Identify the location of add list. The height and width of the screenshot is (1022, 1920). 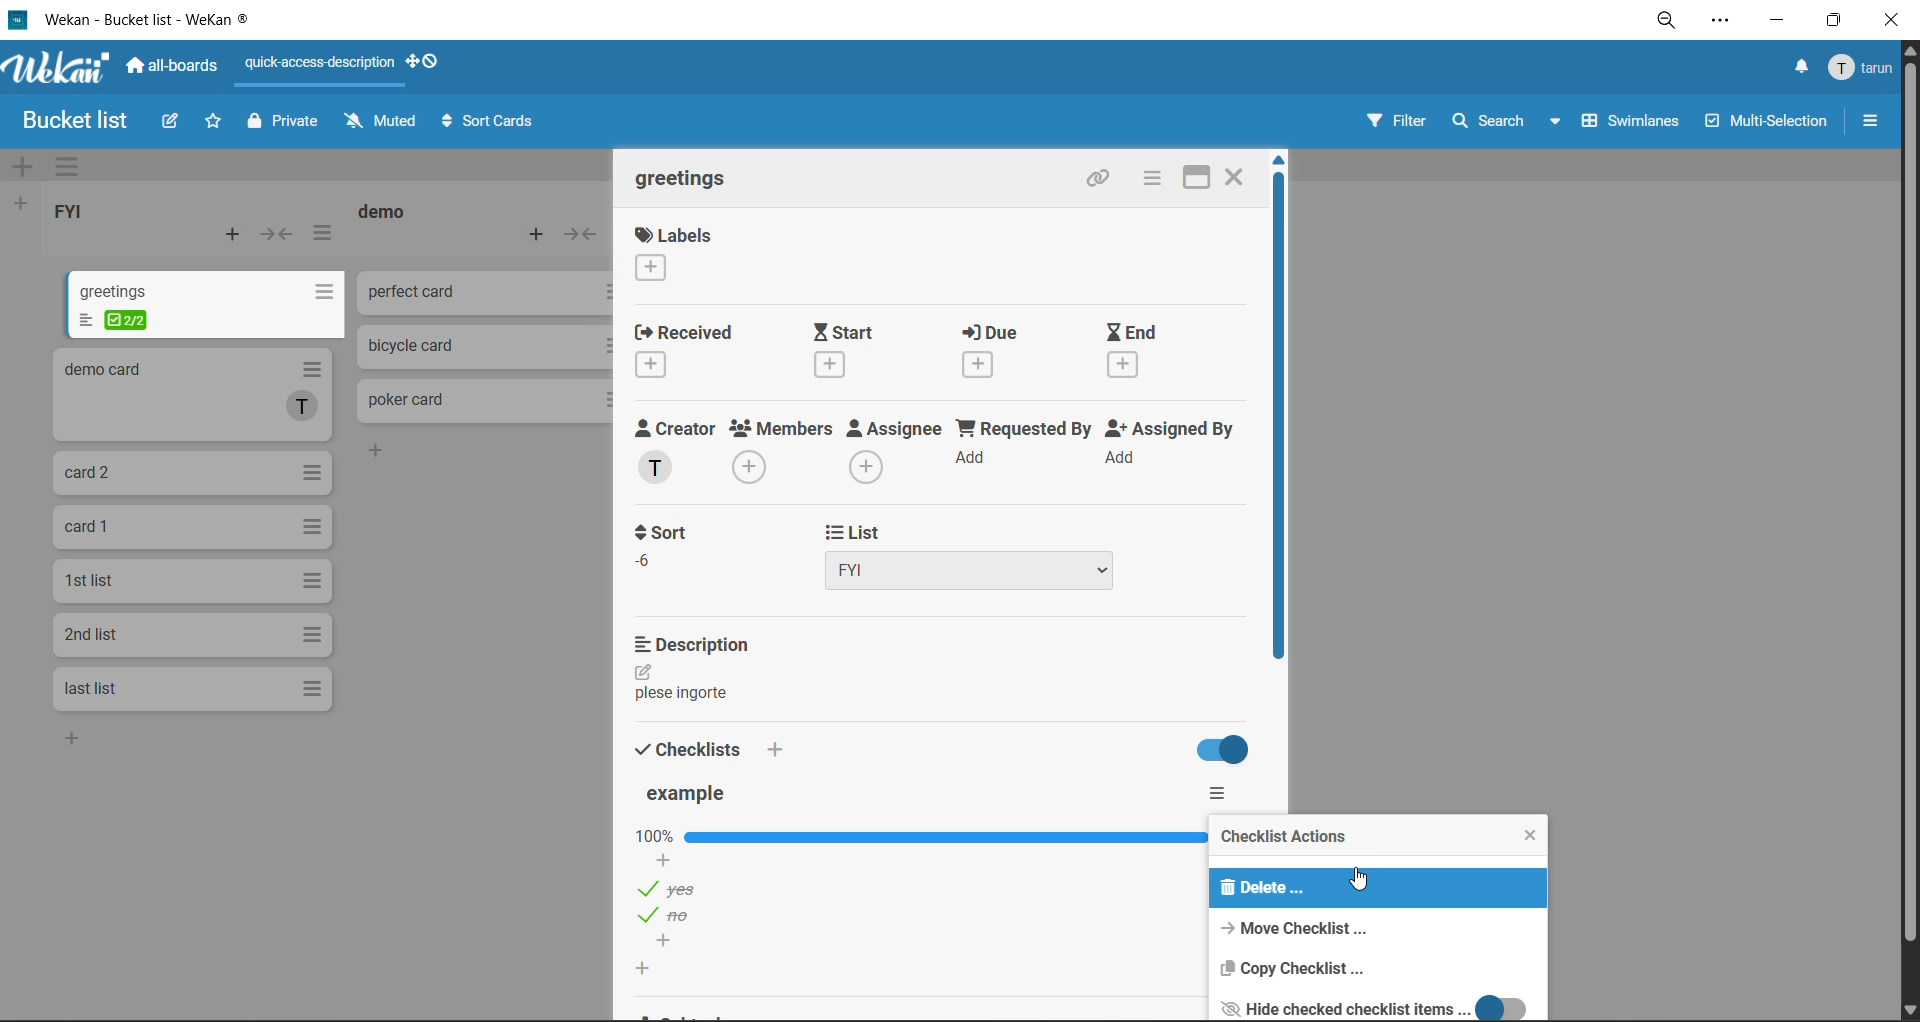
(18, 204).